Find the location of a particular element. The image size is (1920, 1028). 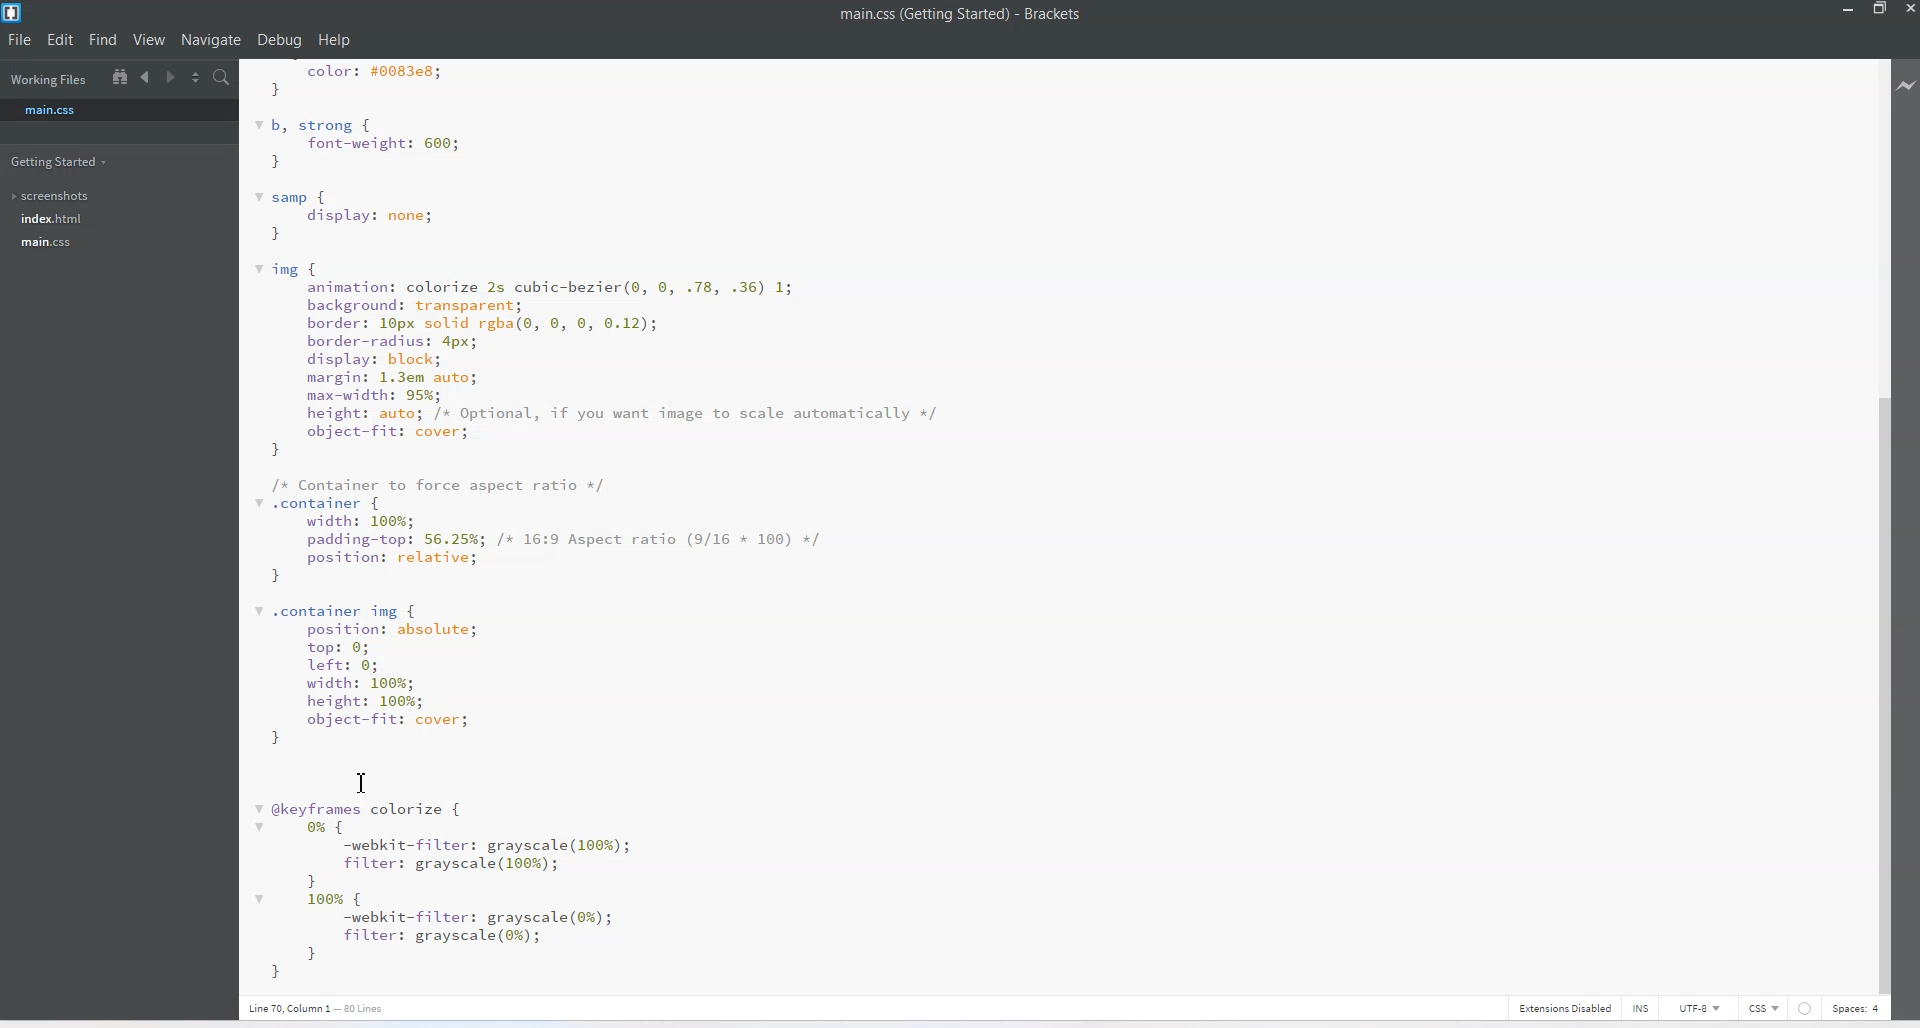

Spaces: 4 is located at coordinates (1856, 1008).